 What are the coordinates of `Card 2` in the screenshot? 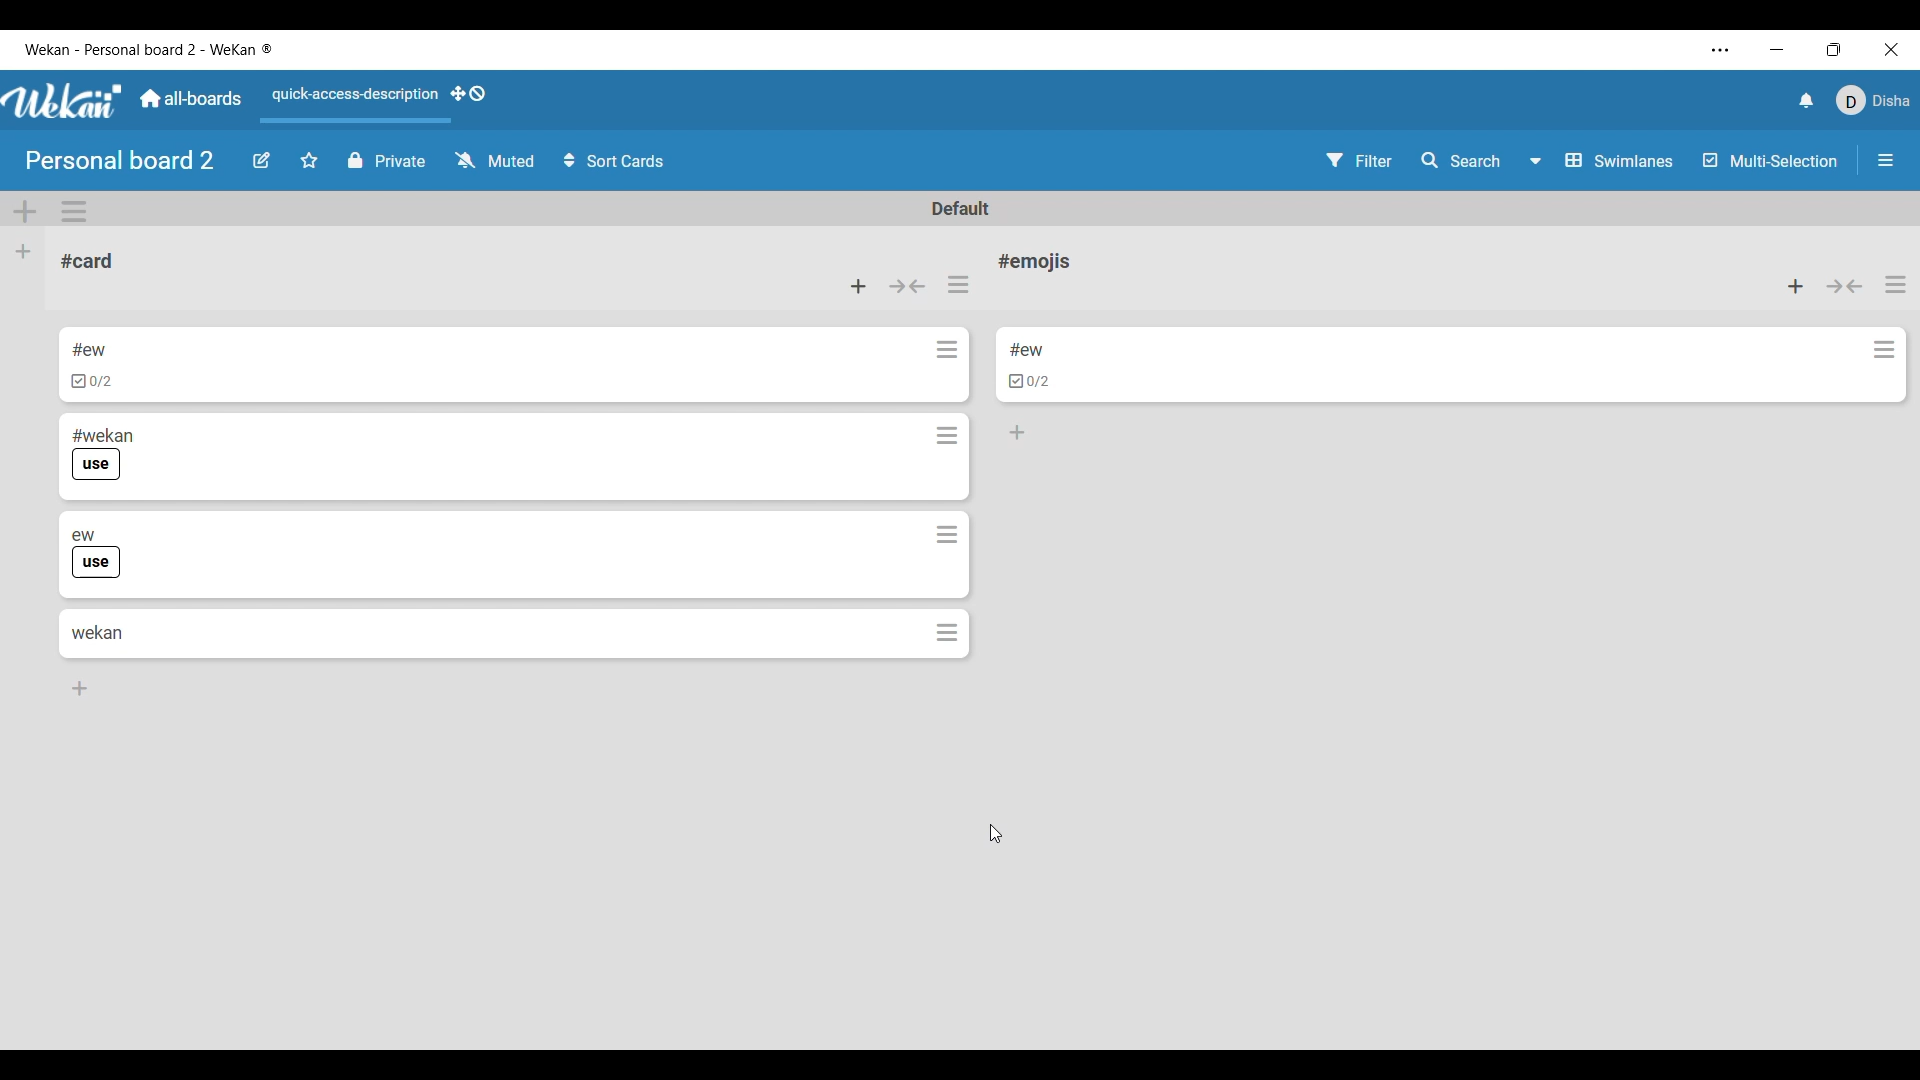 It's located at (167, 432).